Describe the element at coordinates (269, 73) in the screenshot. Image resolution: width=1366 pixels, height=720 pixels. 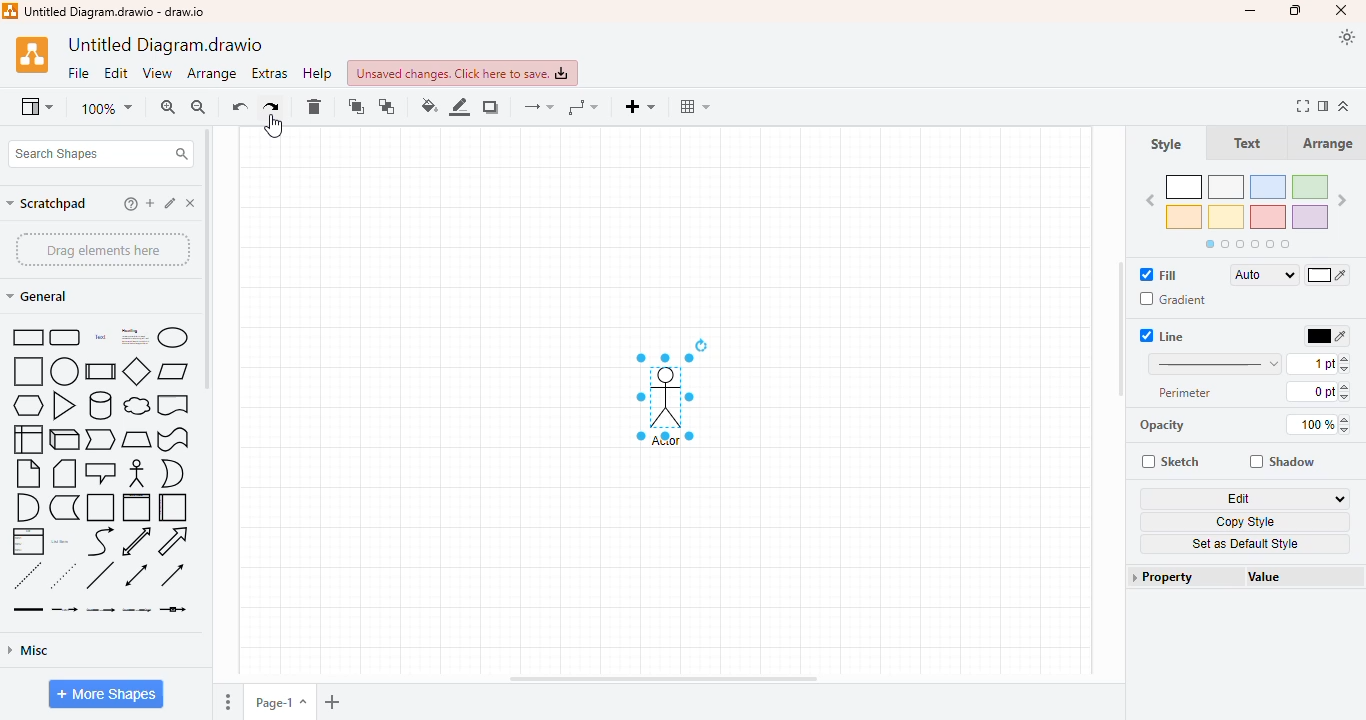
I see `extras` at that location.